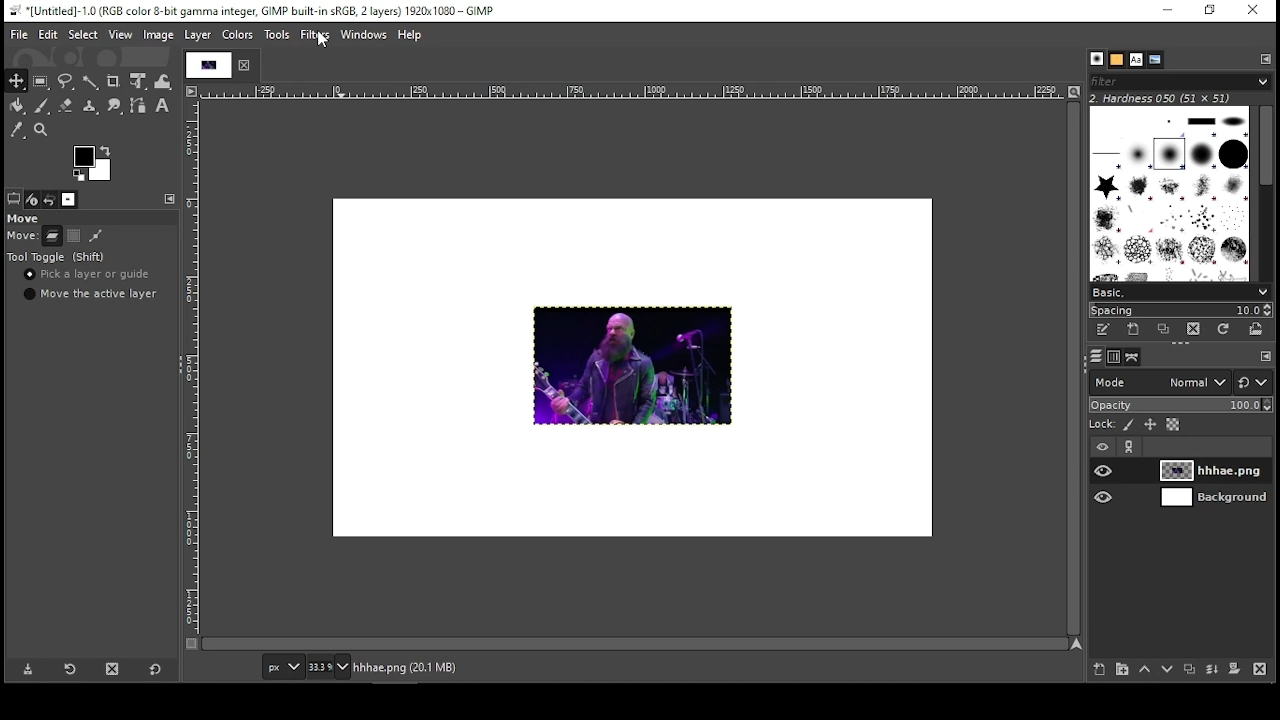  Describe the element at coordinates (1096, 356) in the screenshot. I see `layers` at that location.